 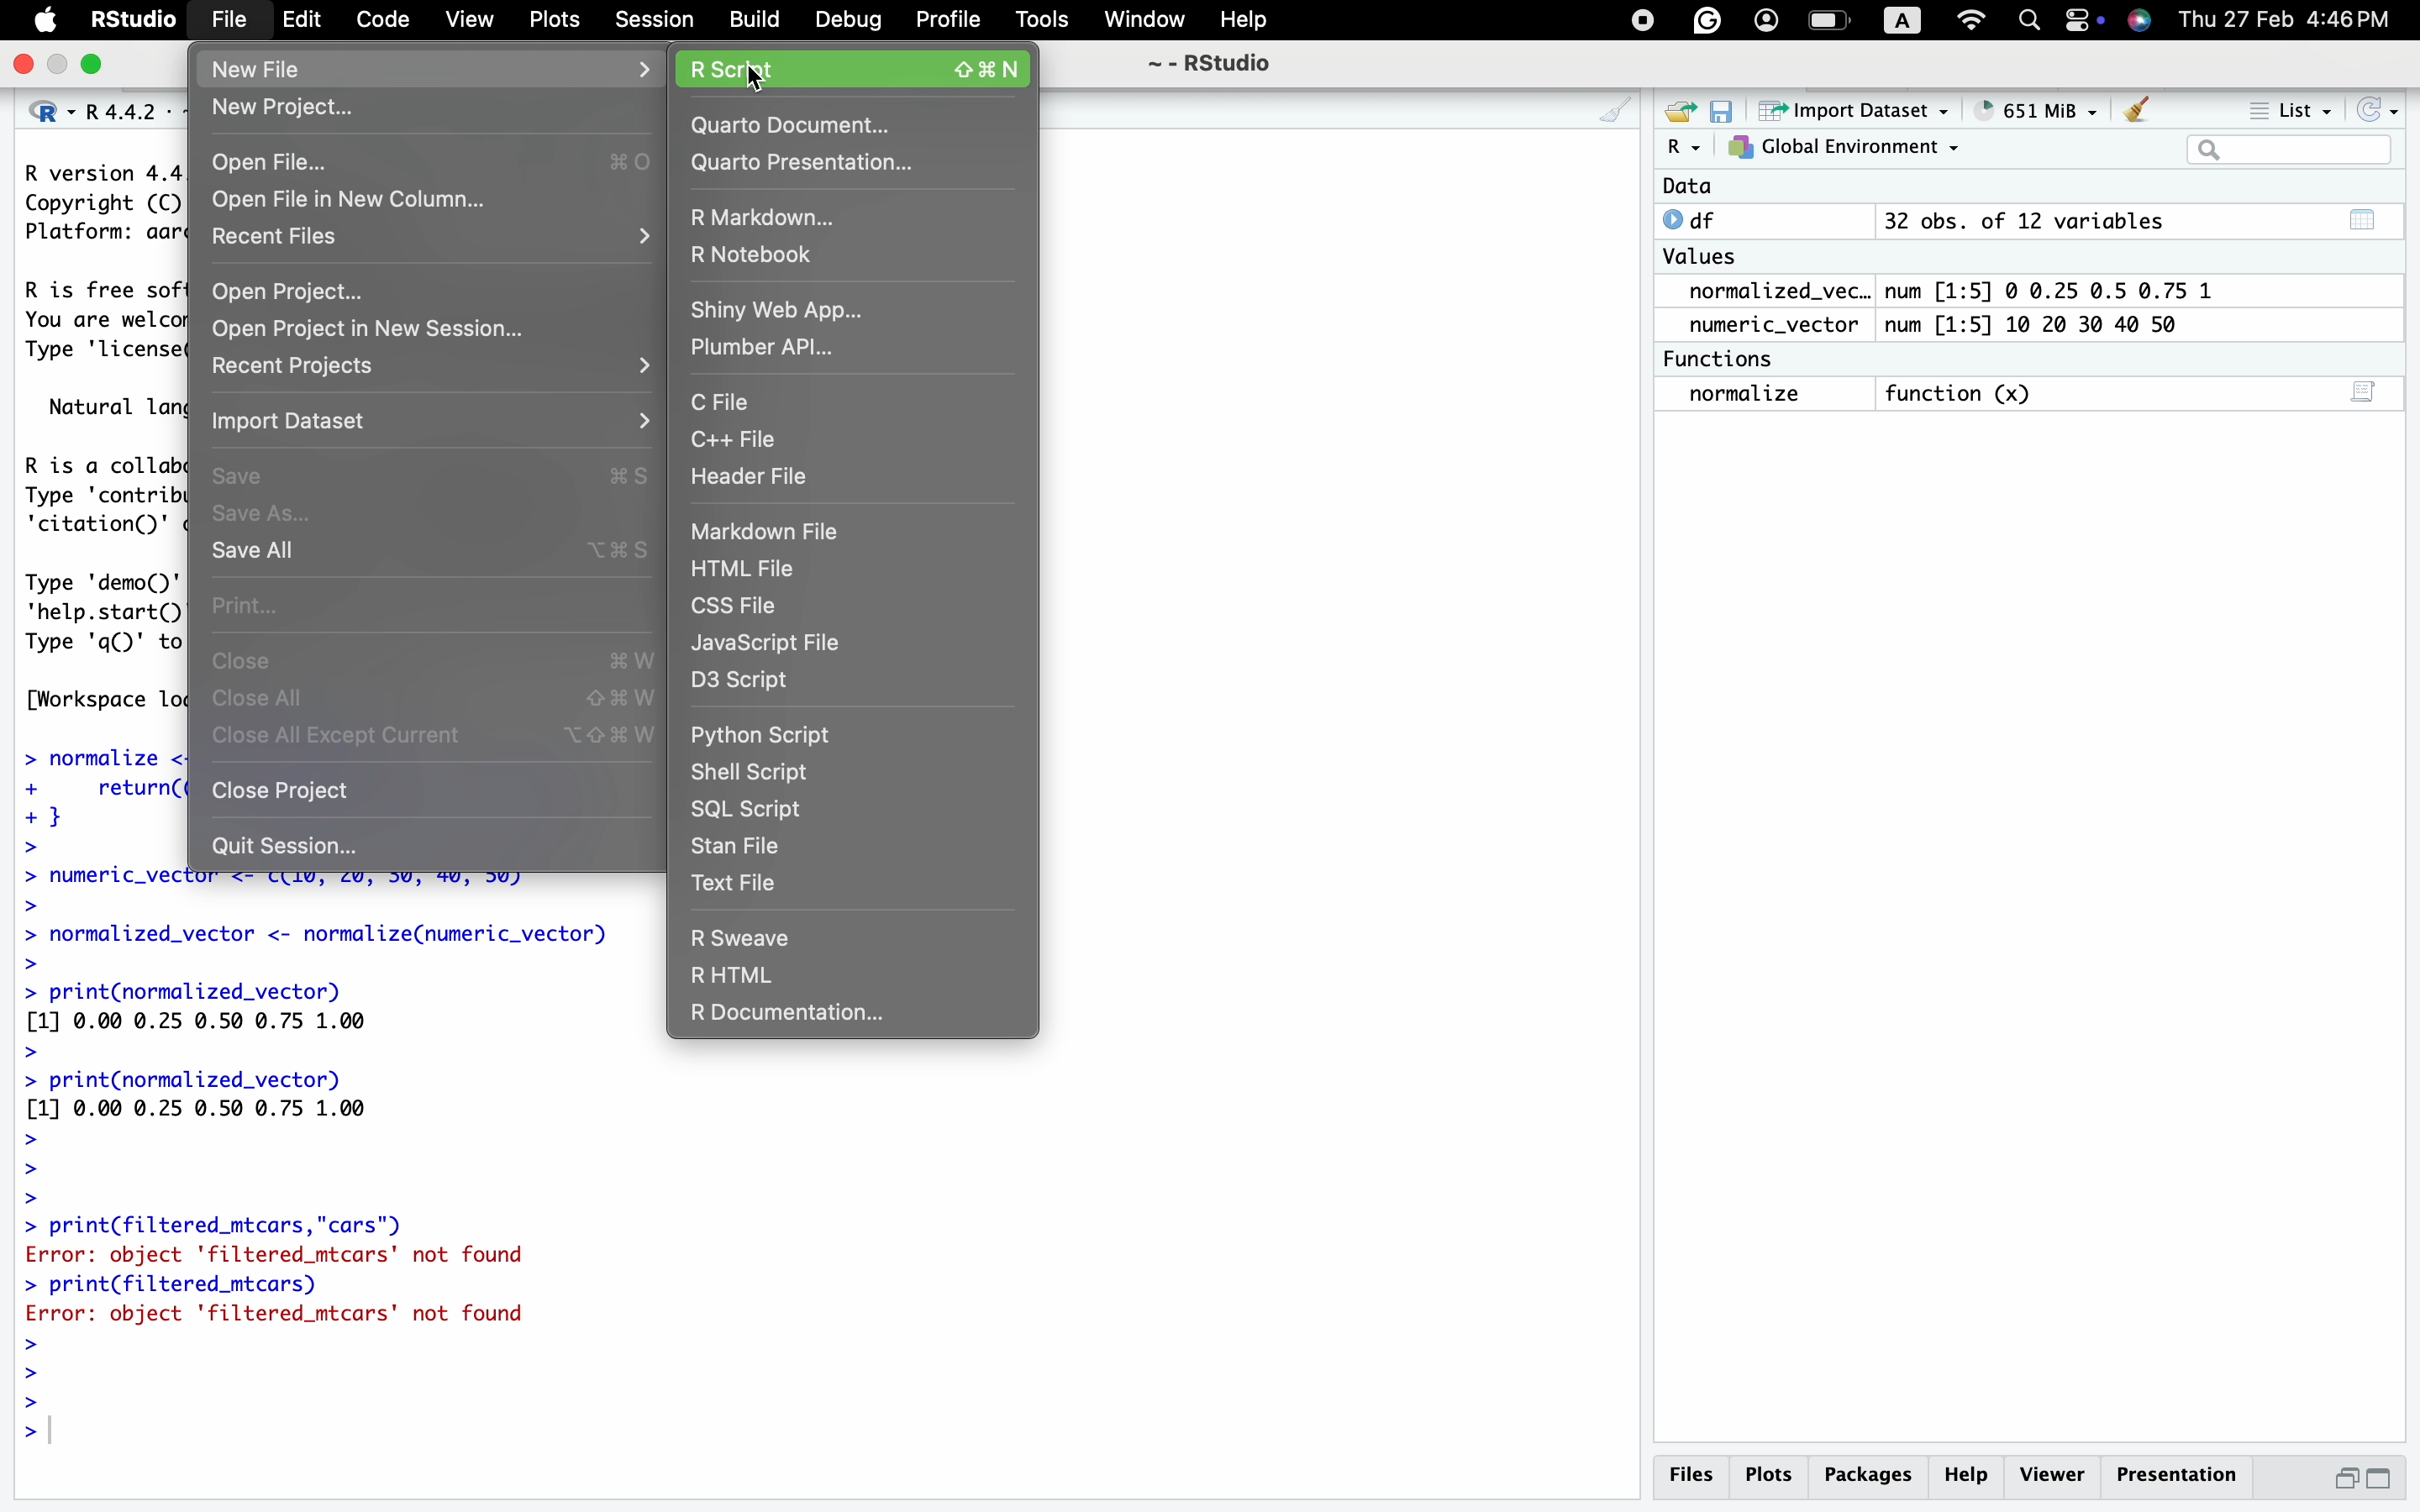 What do you see at coordinates (2286, 21) in the screenshot?
I see `Thu 27 Feb 4:46PM` at bounding box center [2286, 21].